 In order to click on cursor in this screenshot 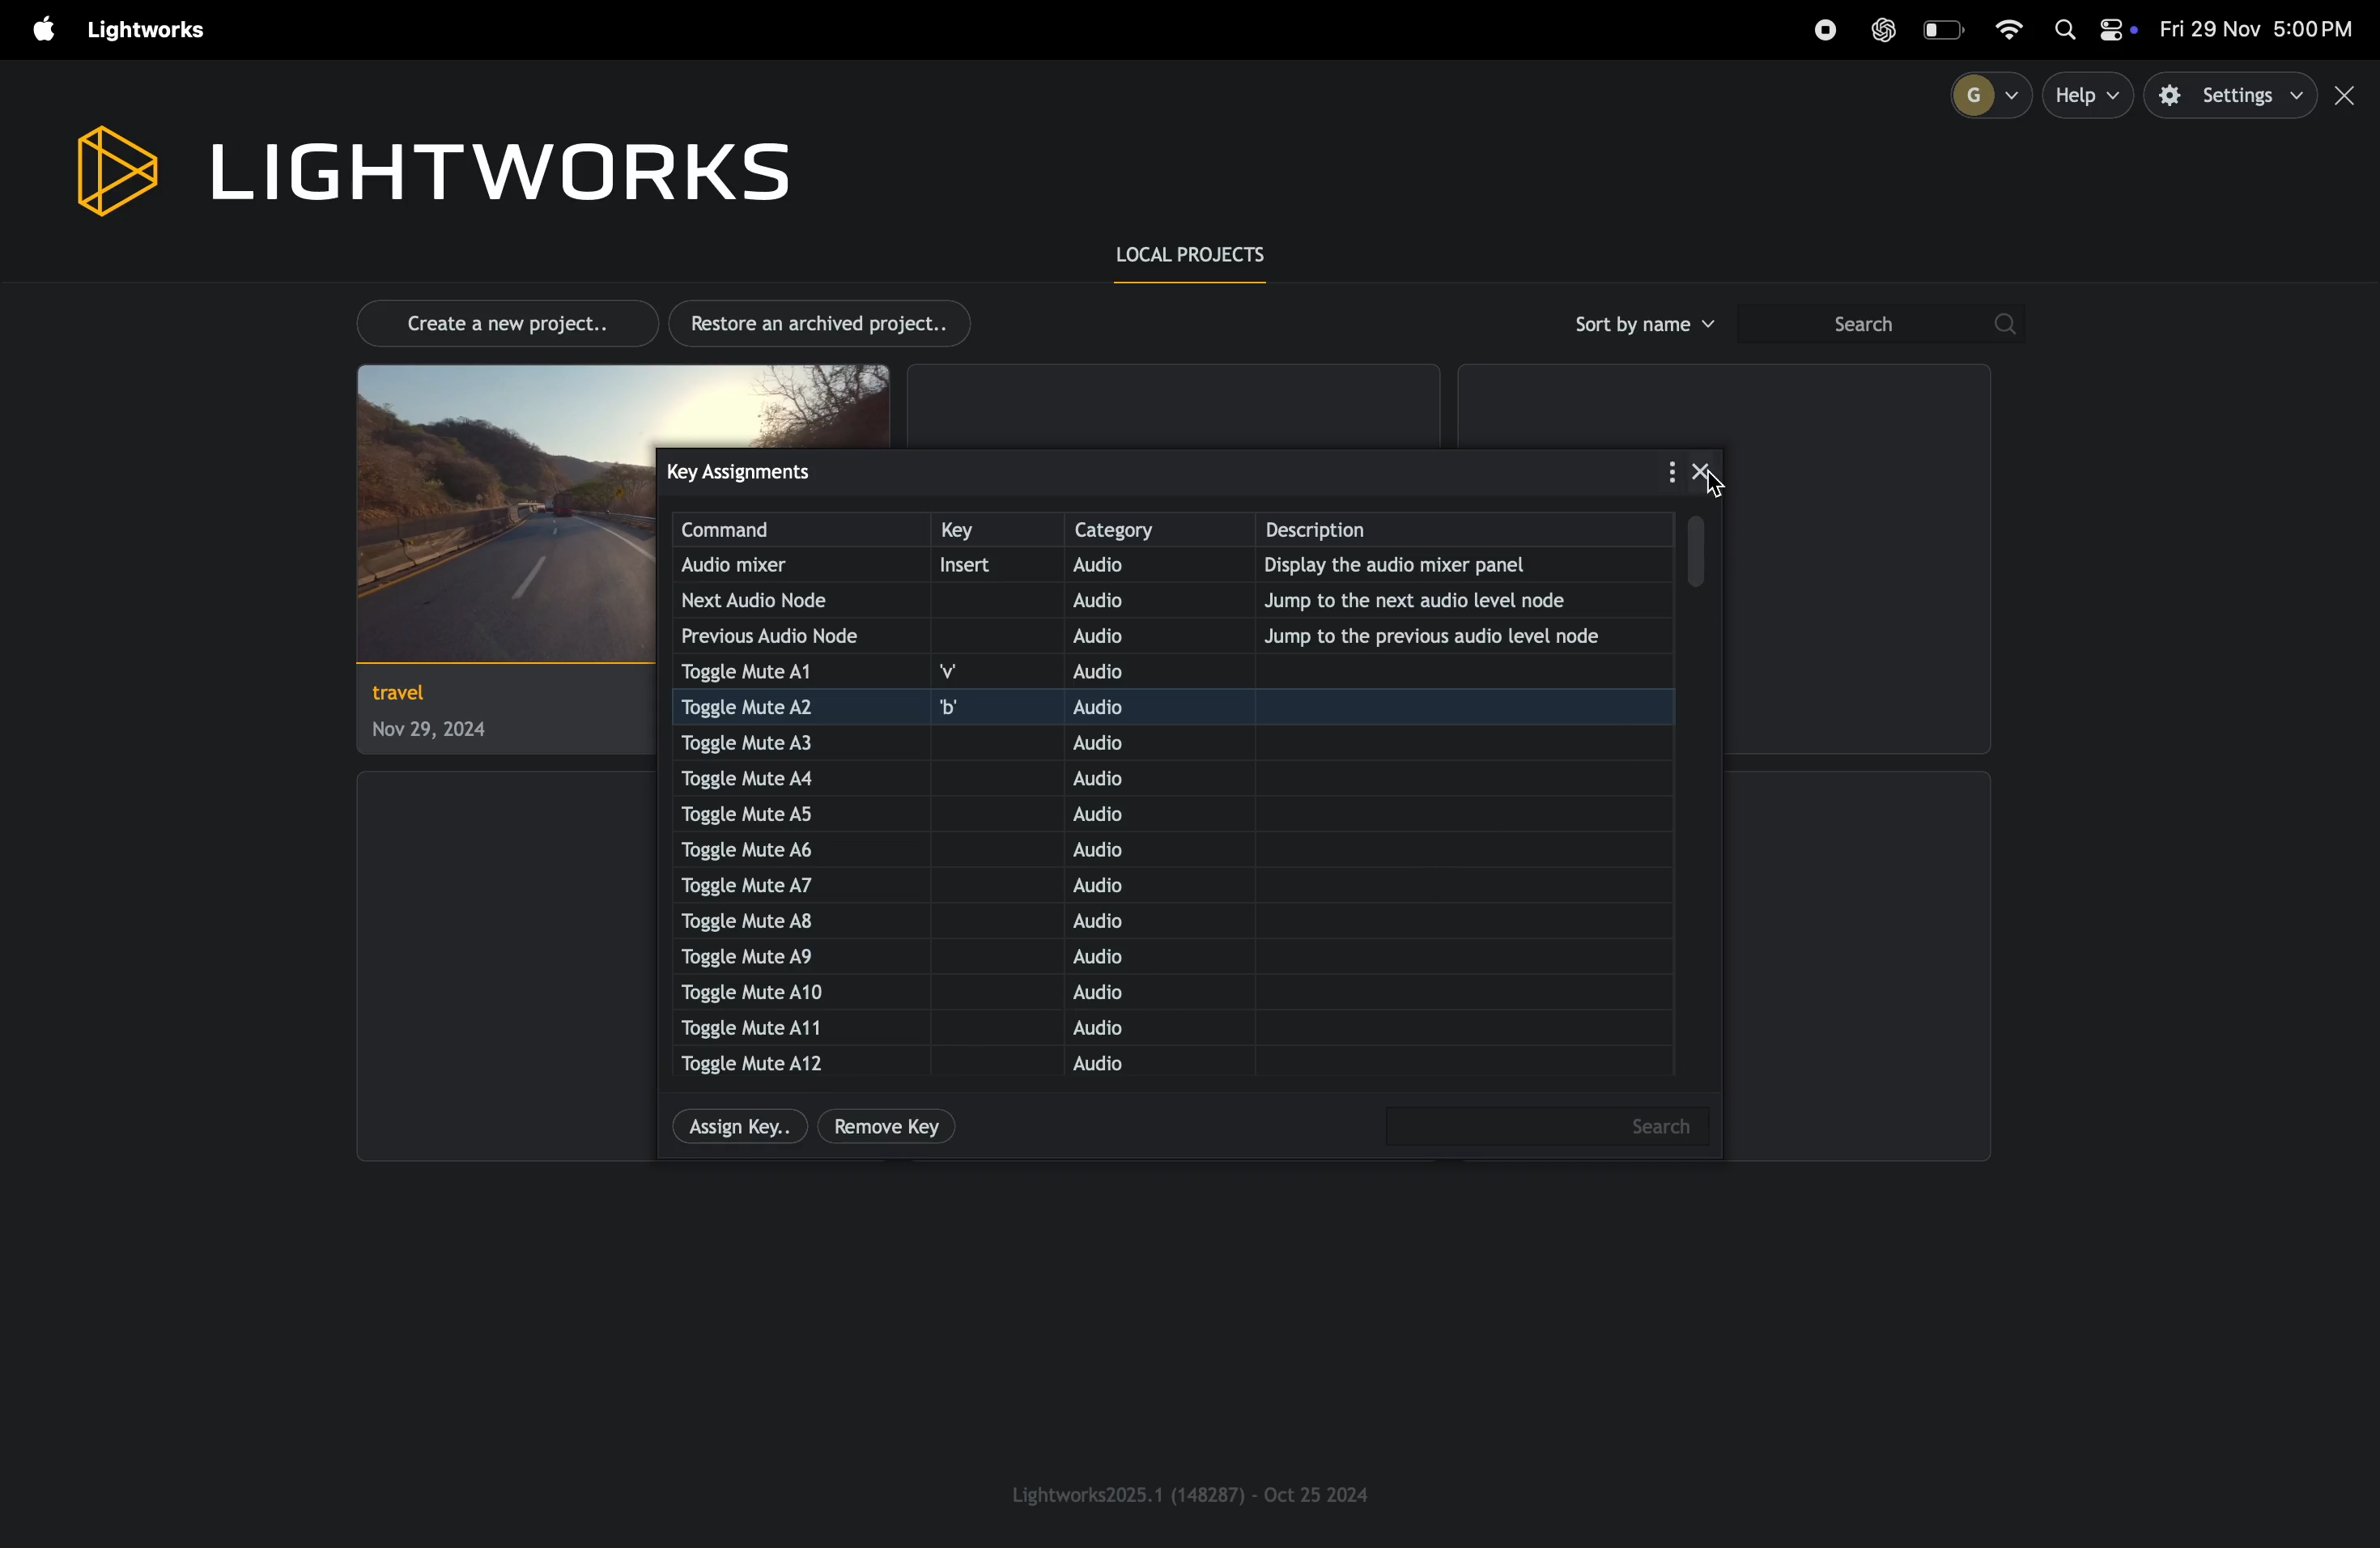, I will do `click(1716, 488)`.